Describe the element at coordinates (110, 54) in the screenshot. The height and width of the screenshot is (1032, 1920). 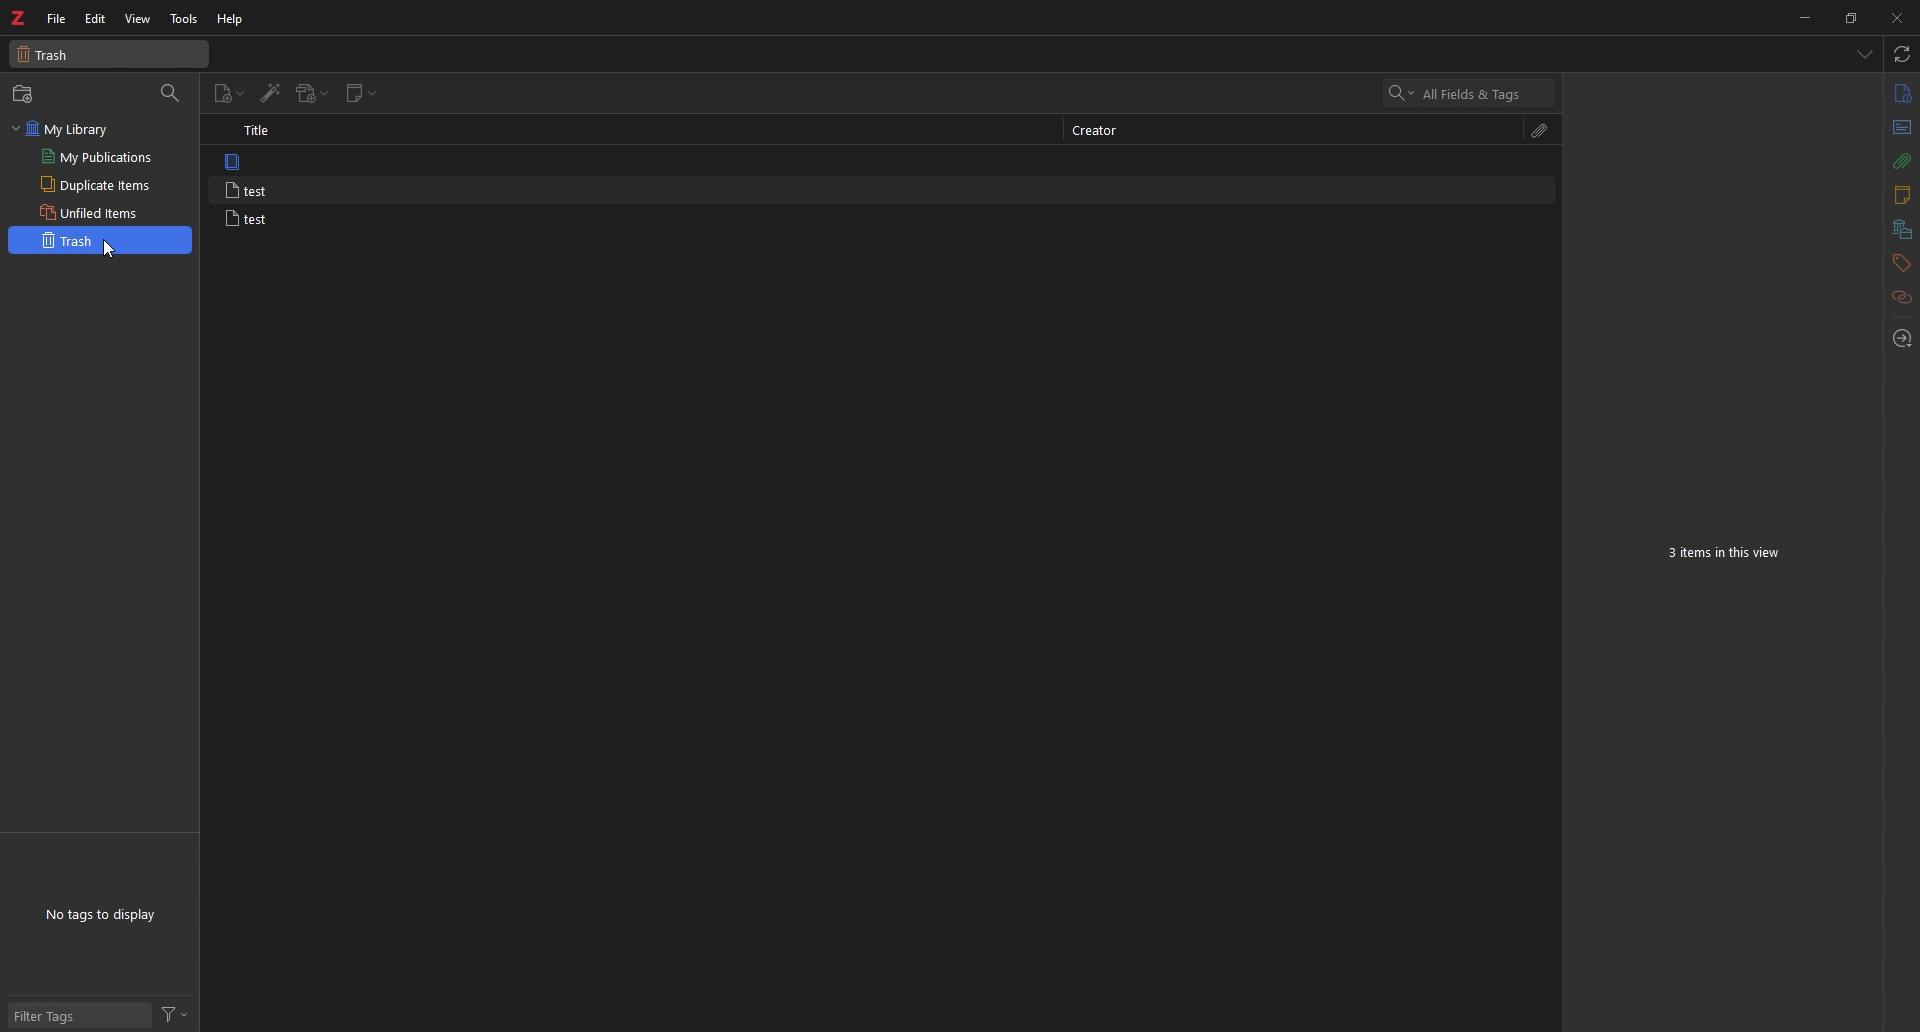
I see `my library` at that location.